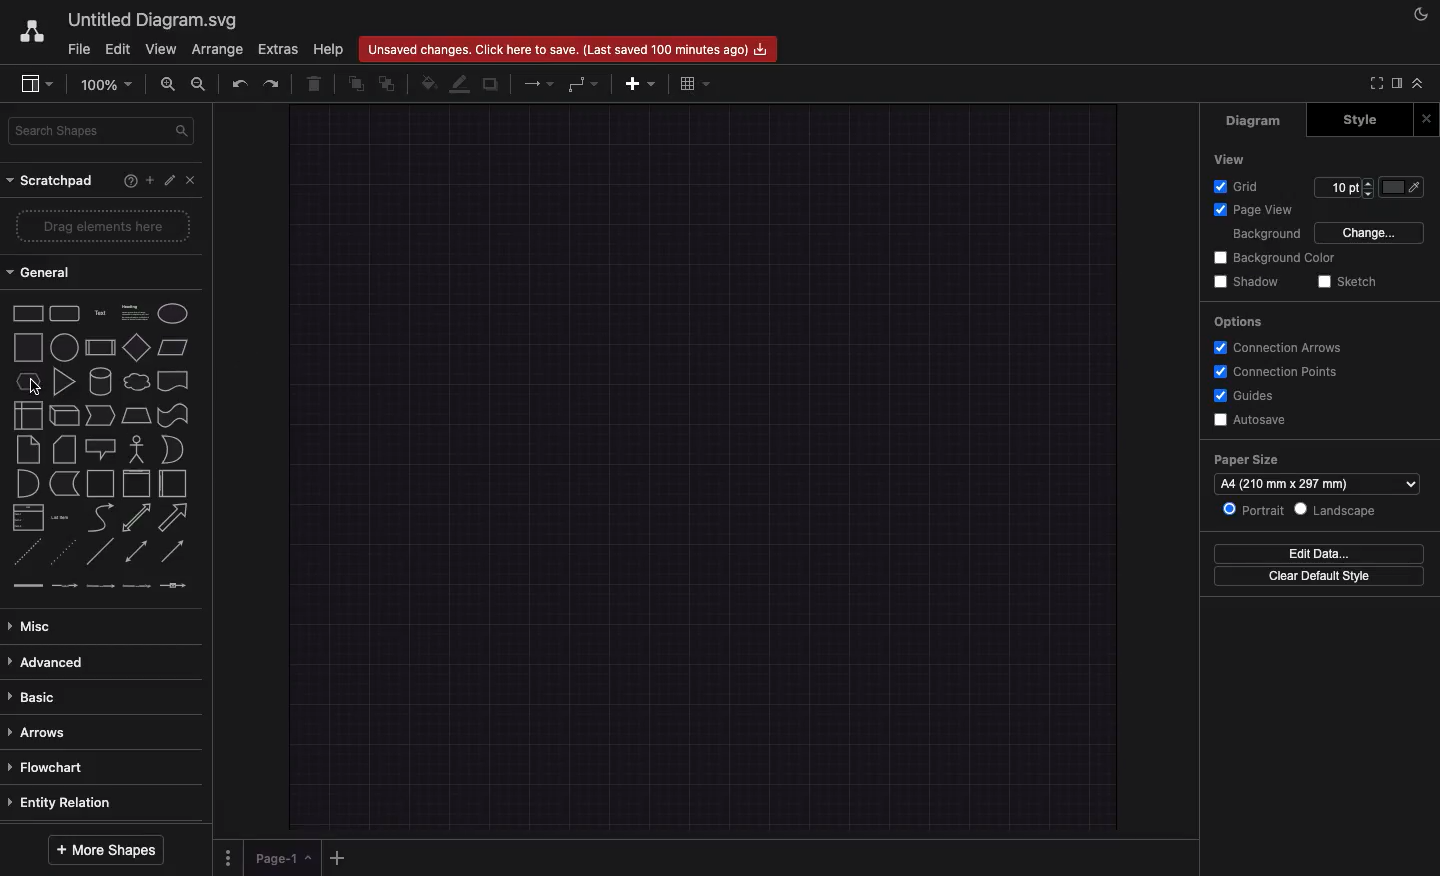  Describe the element at coordinates (1319, 553) in the screenshot. I see `Edit data` at that location.